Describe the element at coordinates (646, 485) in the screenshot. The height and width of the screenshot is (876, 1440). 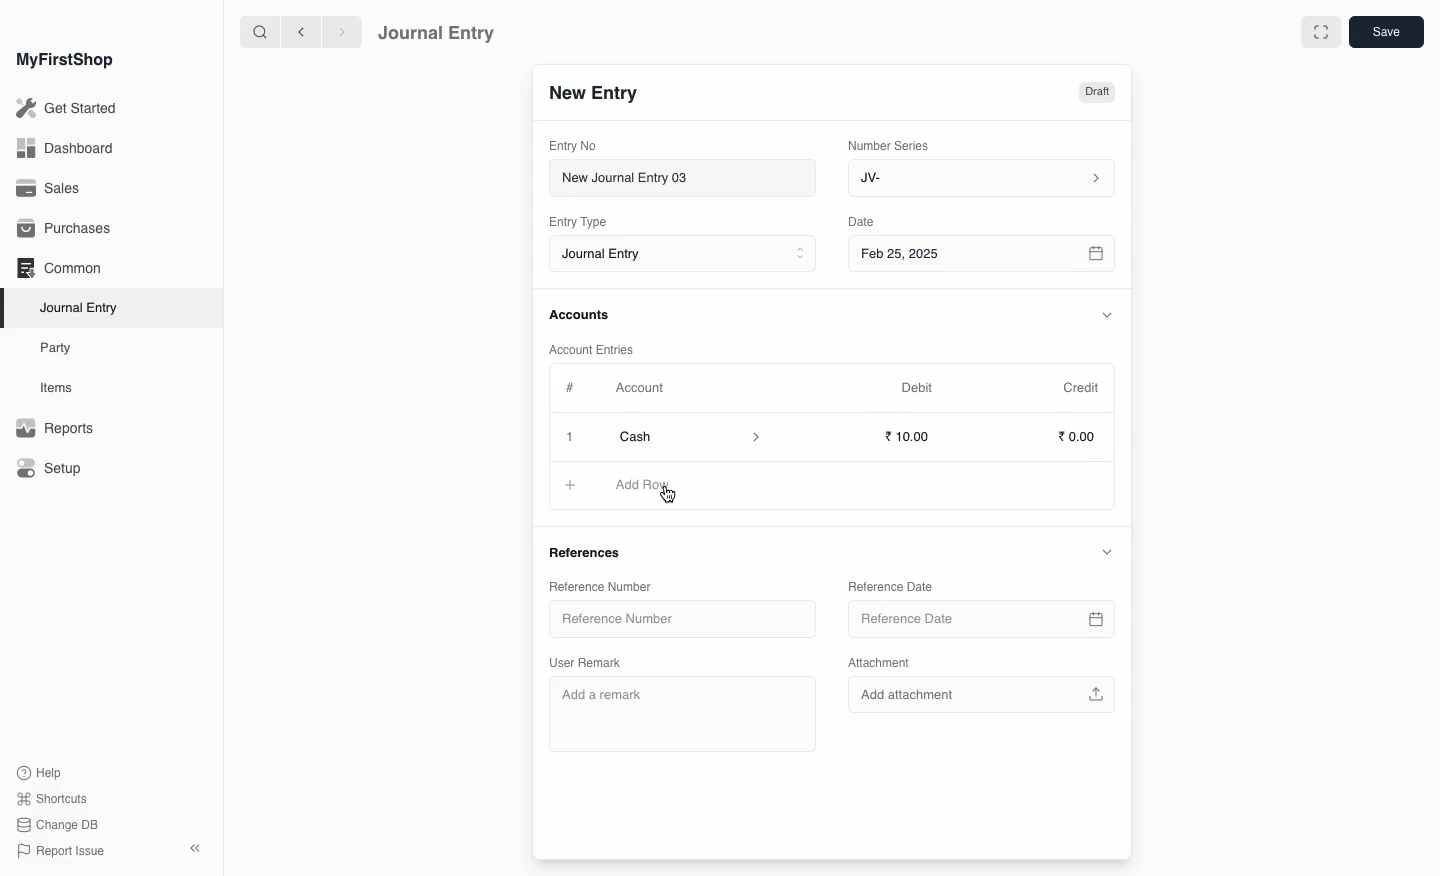
I see `Add Row` at that location.